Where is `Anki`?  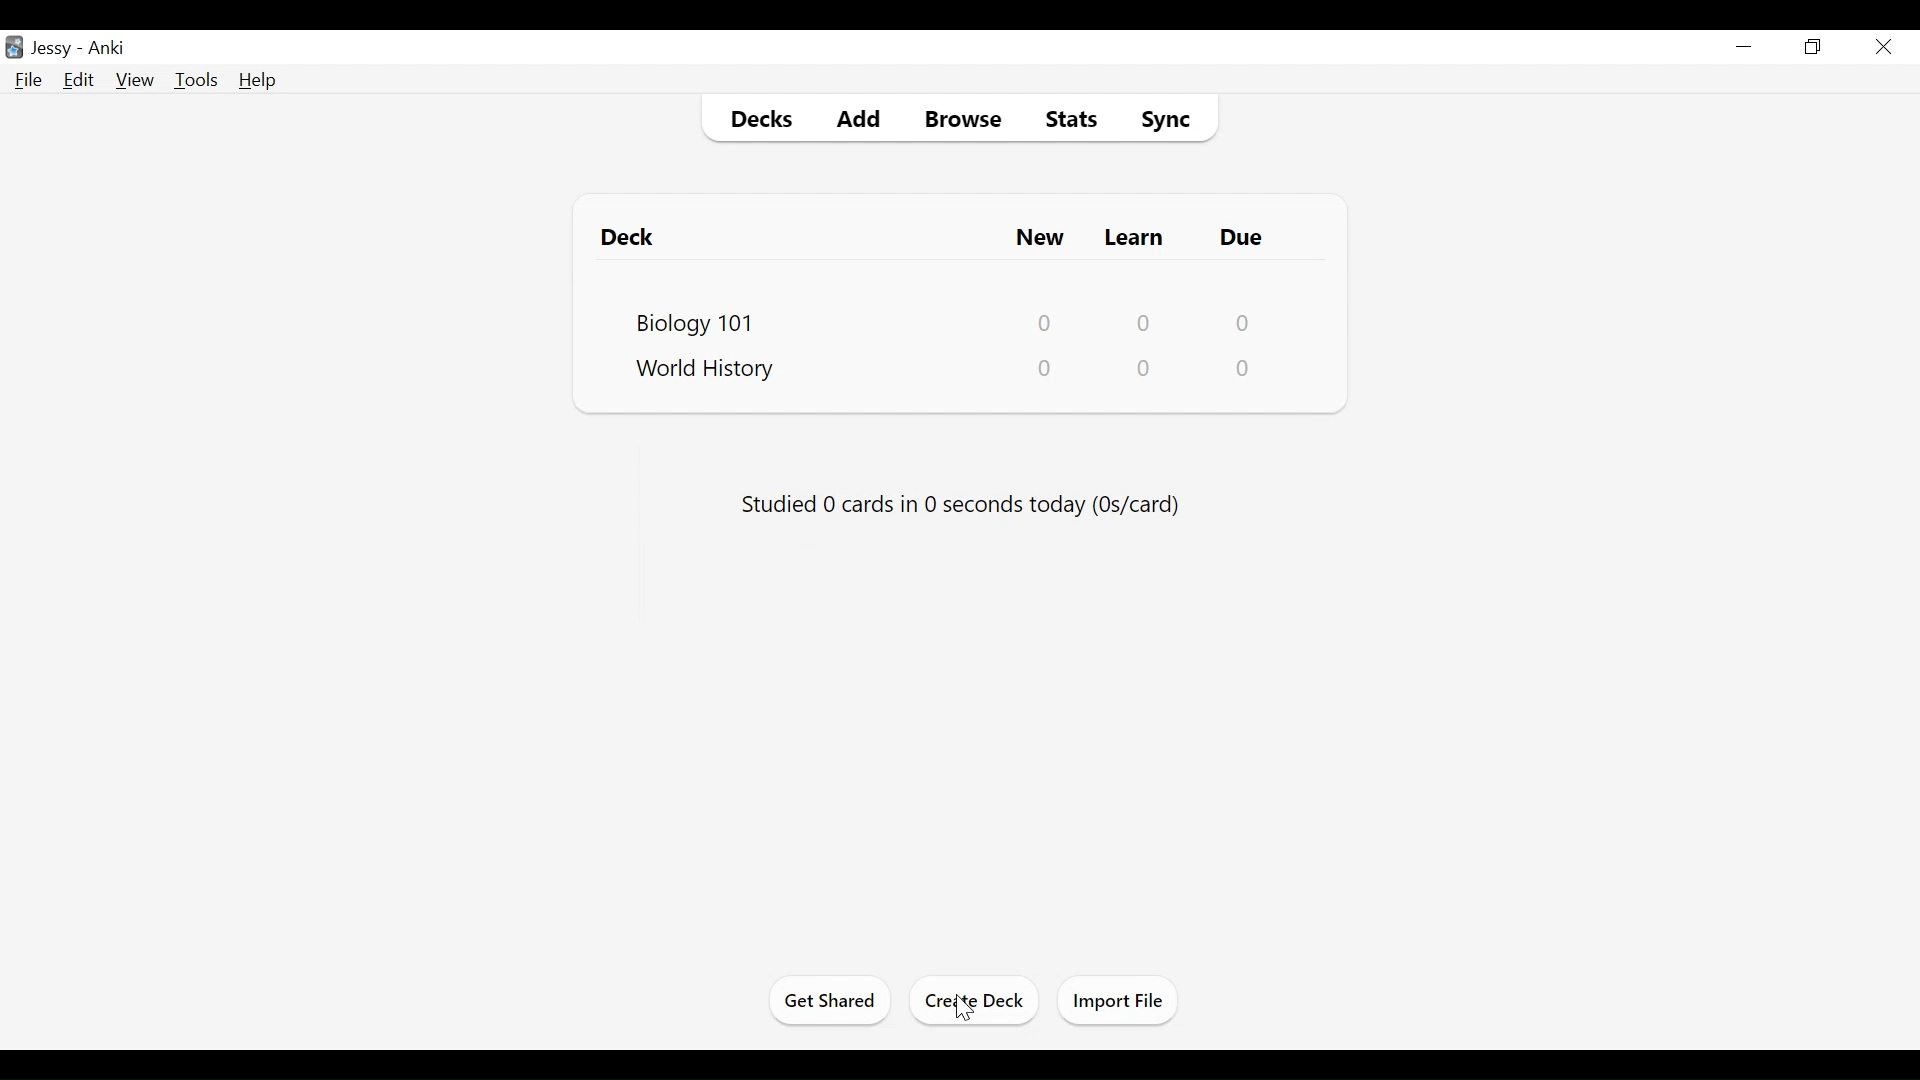
Anki is located at coordinates (112, 48).